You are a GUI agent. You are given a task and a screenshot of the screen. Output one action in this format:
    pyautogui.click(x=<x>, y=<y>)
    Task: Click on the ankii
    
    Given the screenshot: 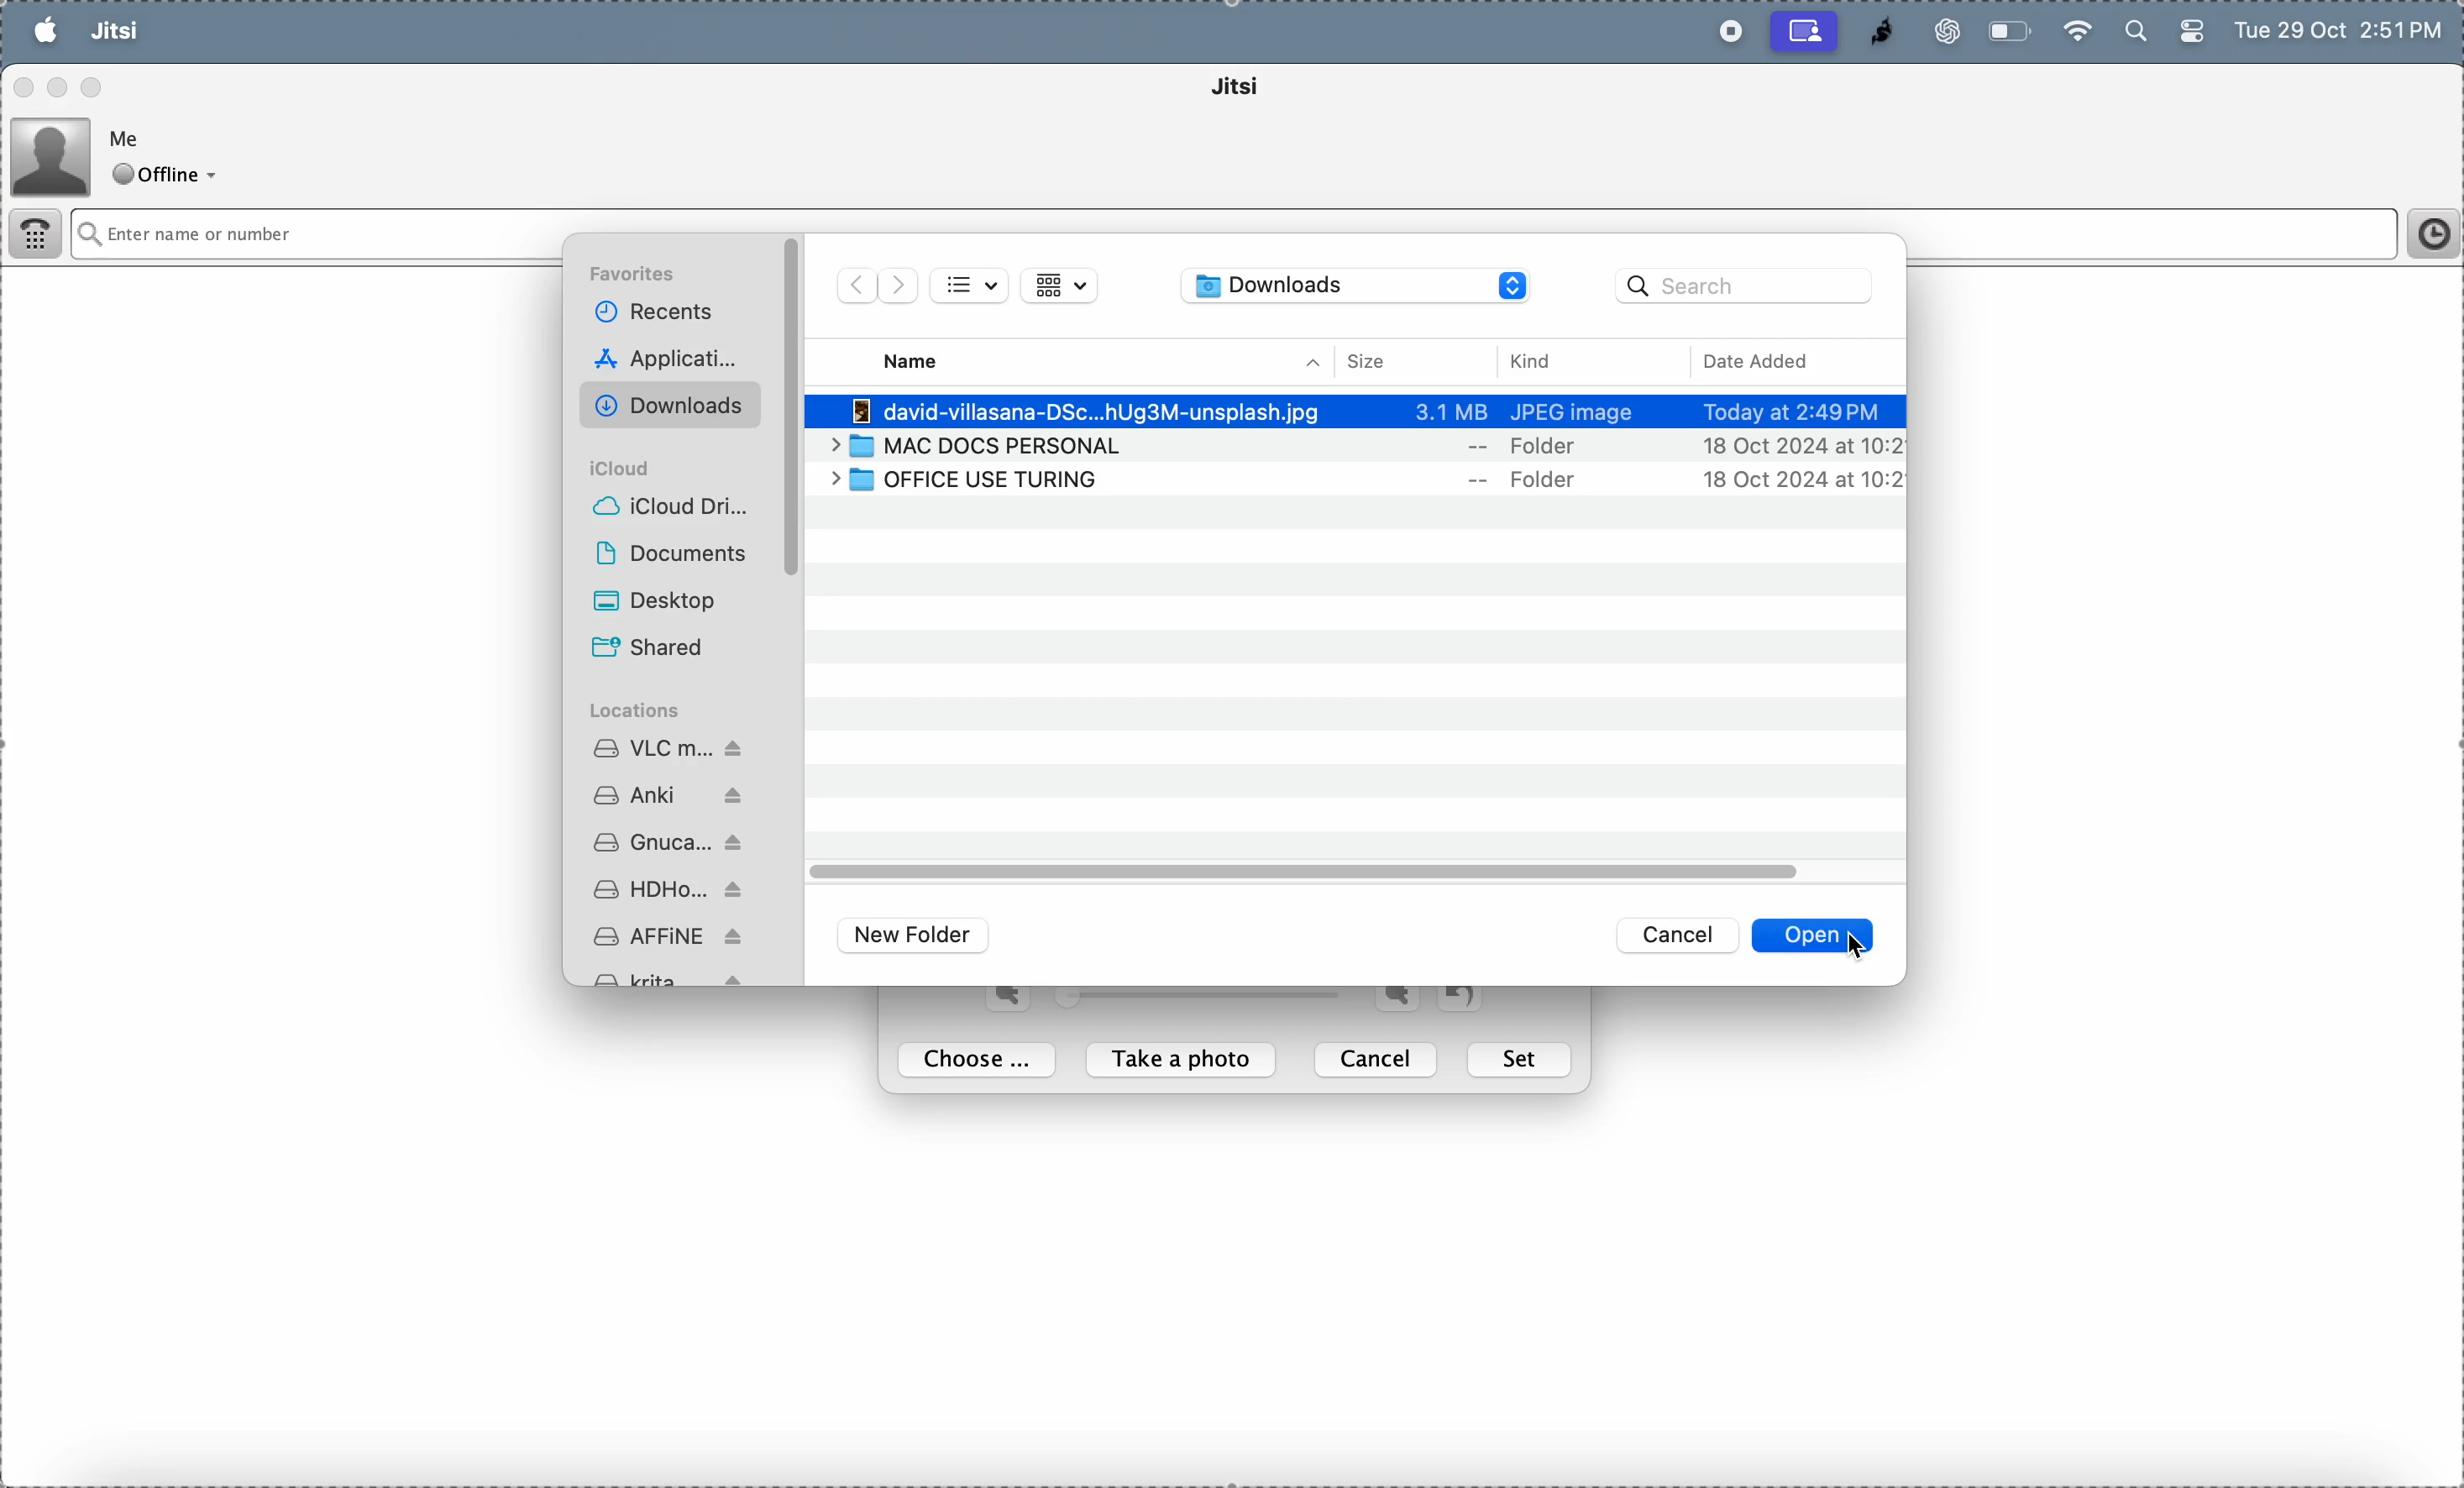 What is the action you would take?
    pyautogui.click(x=674, y=792)
    